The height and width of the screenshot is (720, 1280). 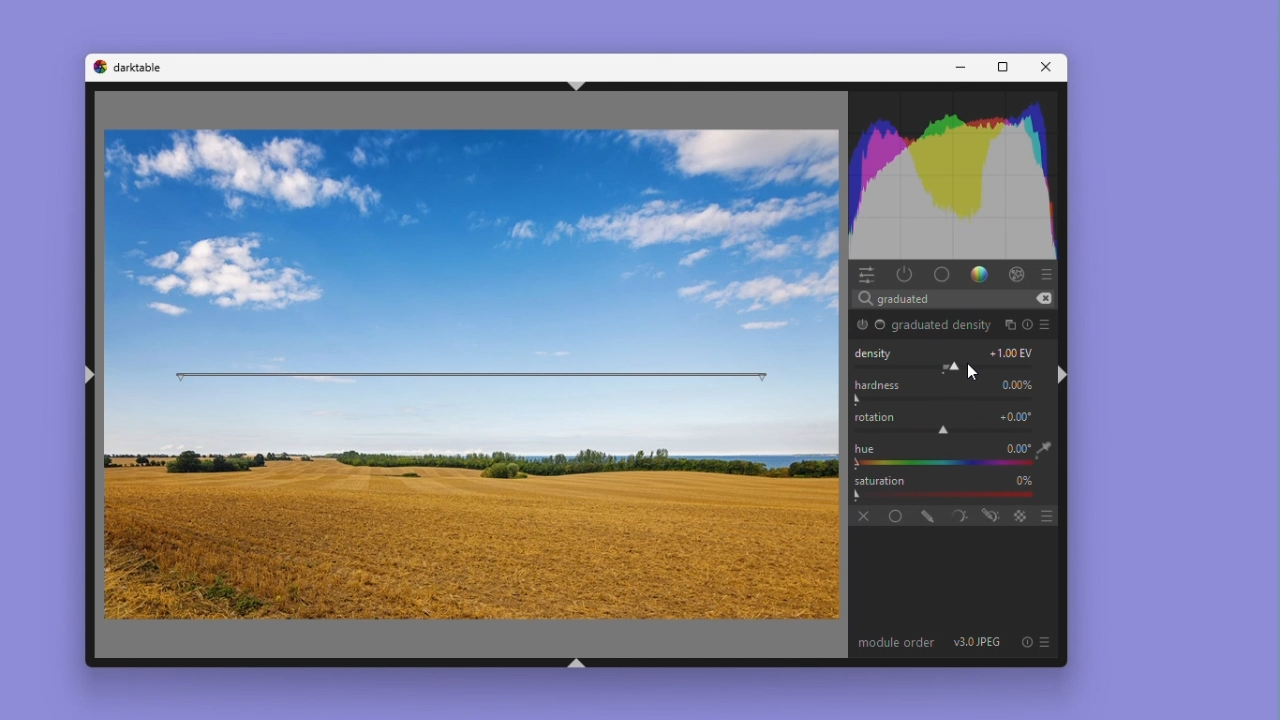 I want to click on blending options, so click(x=1046, y=515).